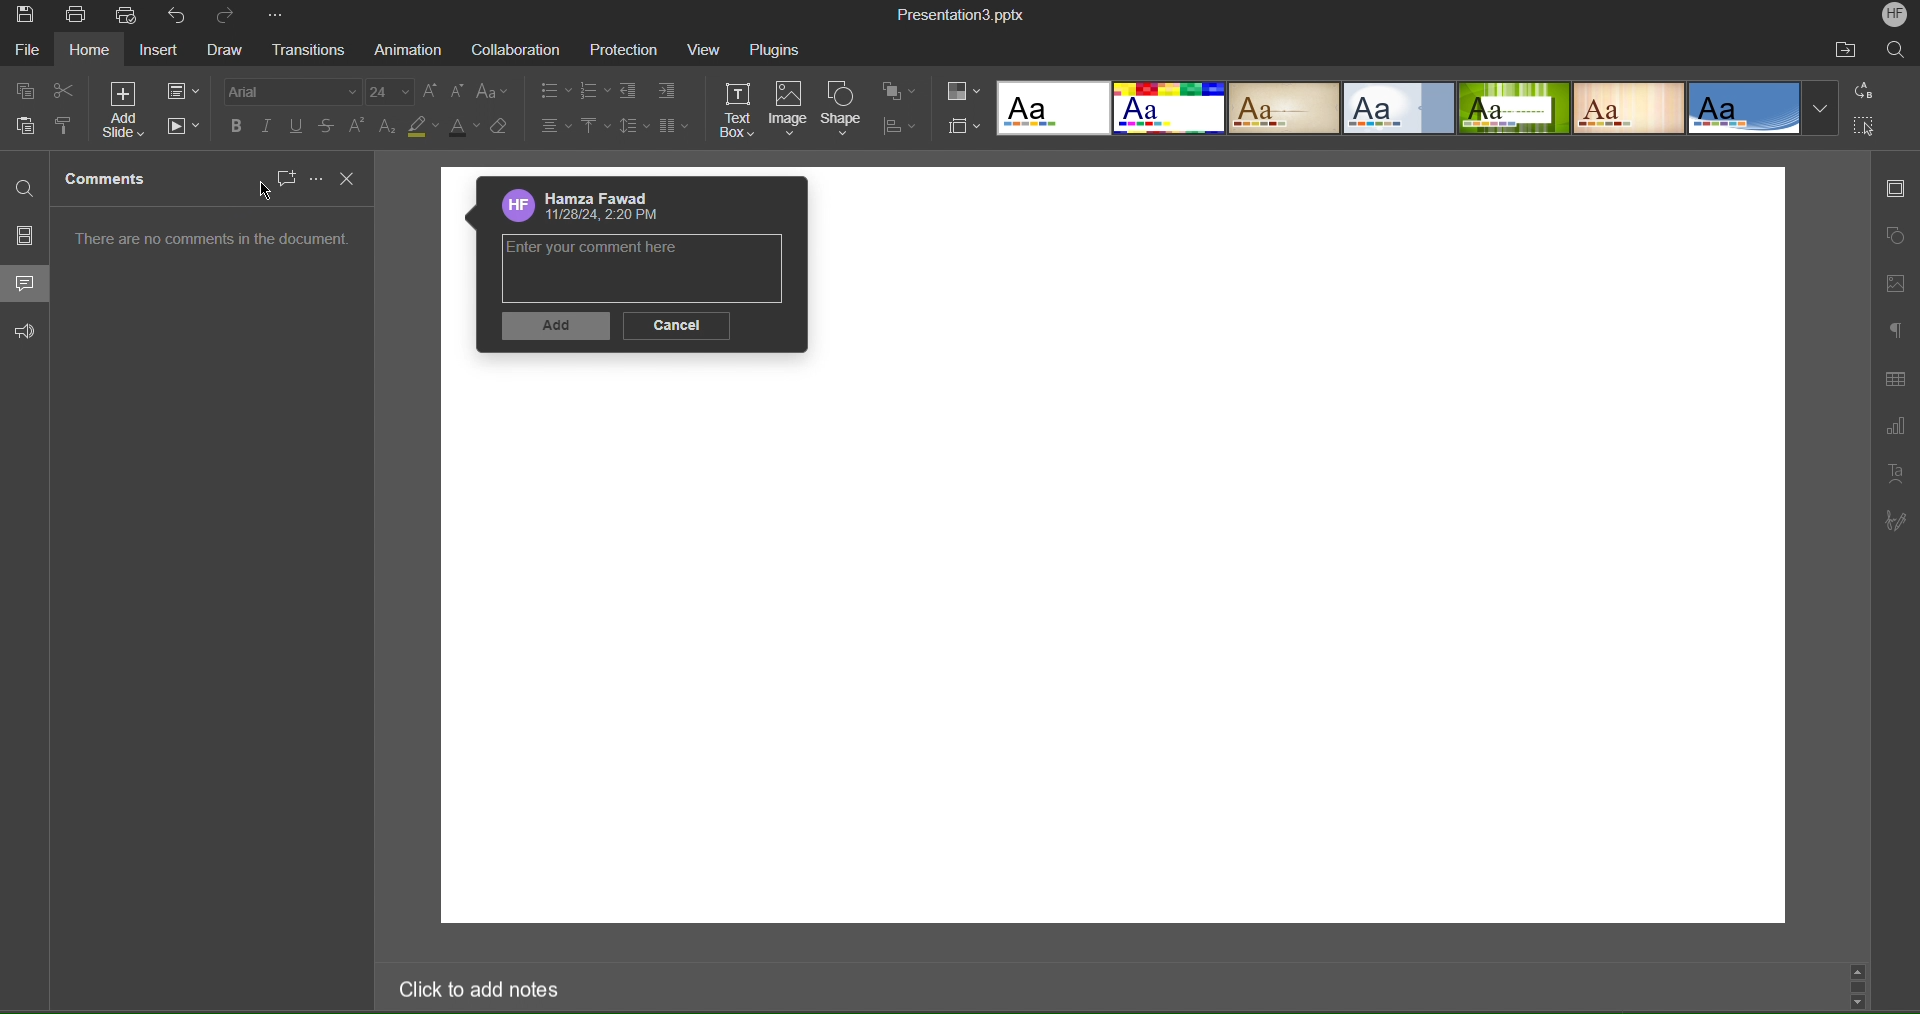 The height and width of the screenshot is (1014, 1920). What do you see at coordinates (515, 51) in the screenshot?
I see `Collaboration` at bounding box center [515, 51].